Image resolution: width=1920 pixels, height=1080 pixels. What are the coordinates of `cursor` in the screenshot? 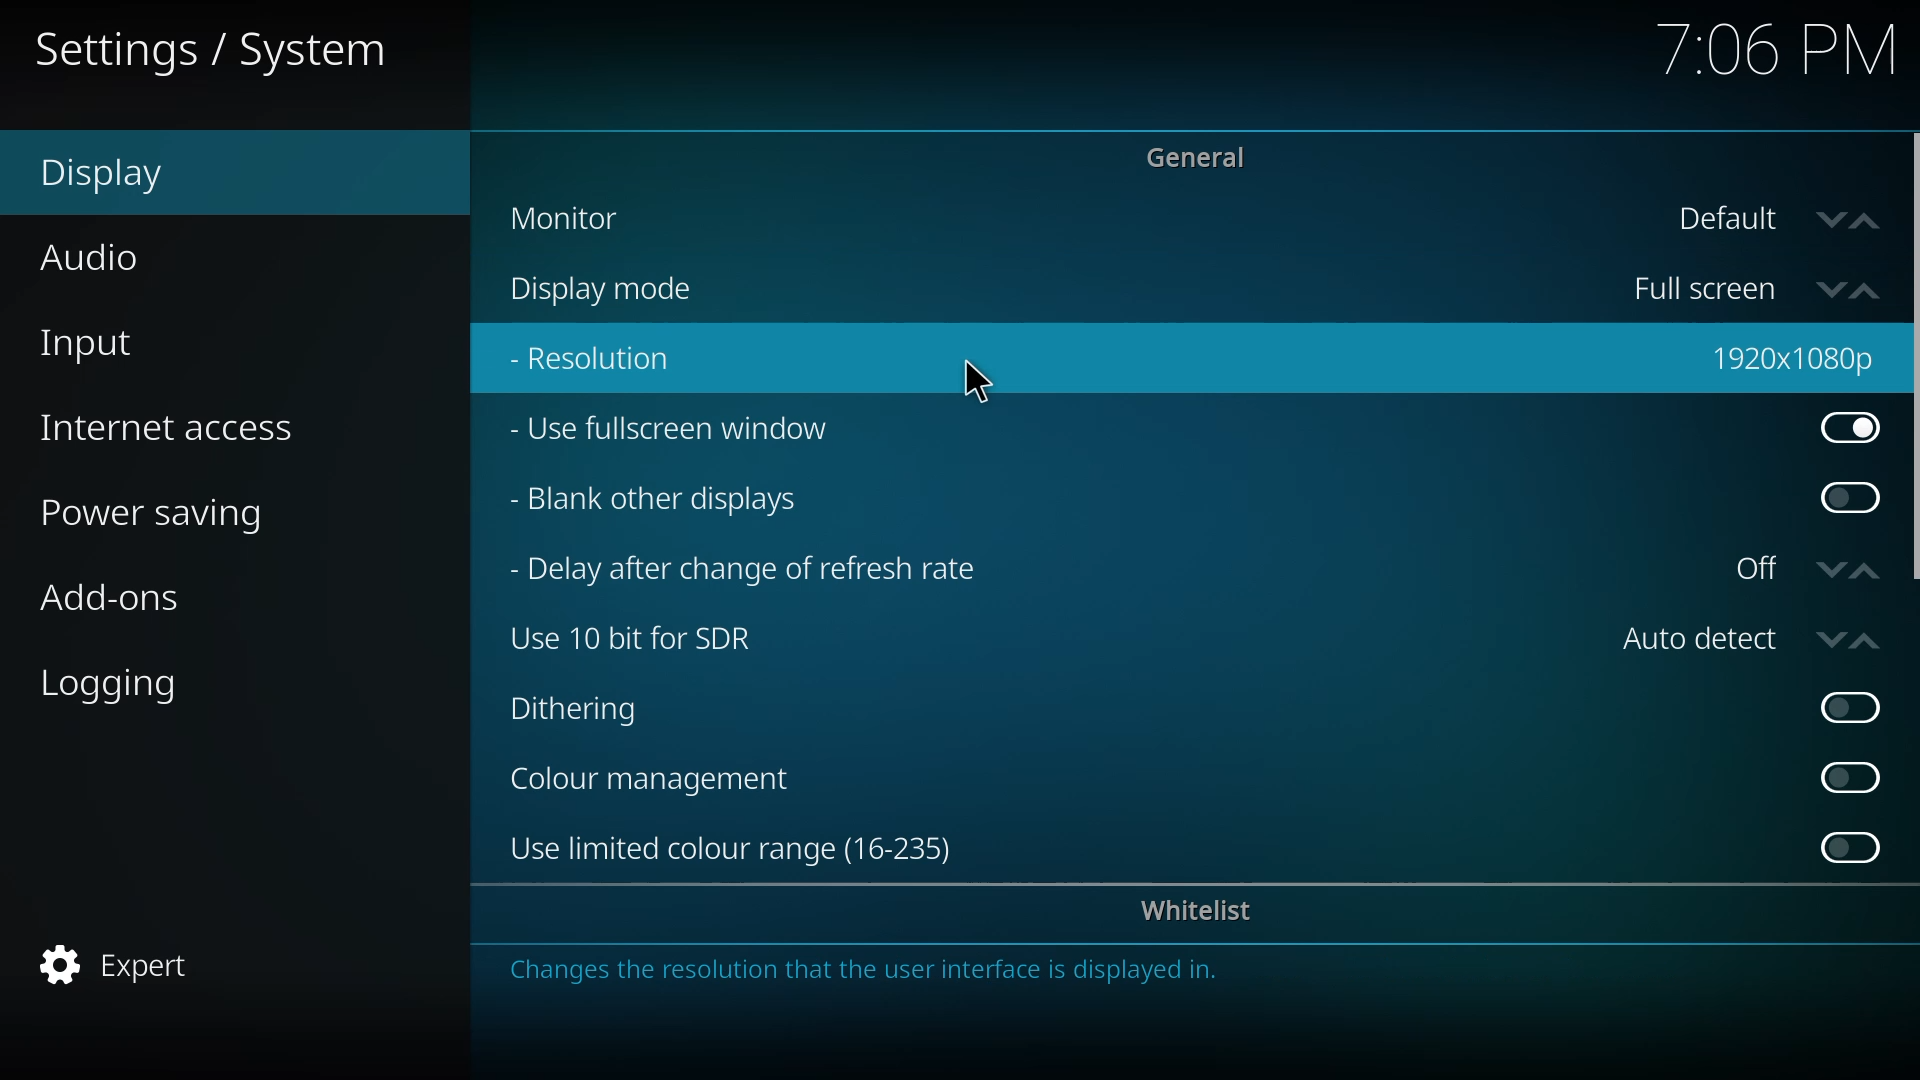 It's located at (970, 382).